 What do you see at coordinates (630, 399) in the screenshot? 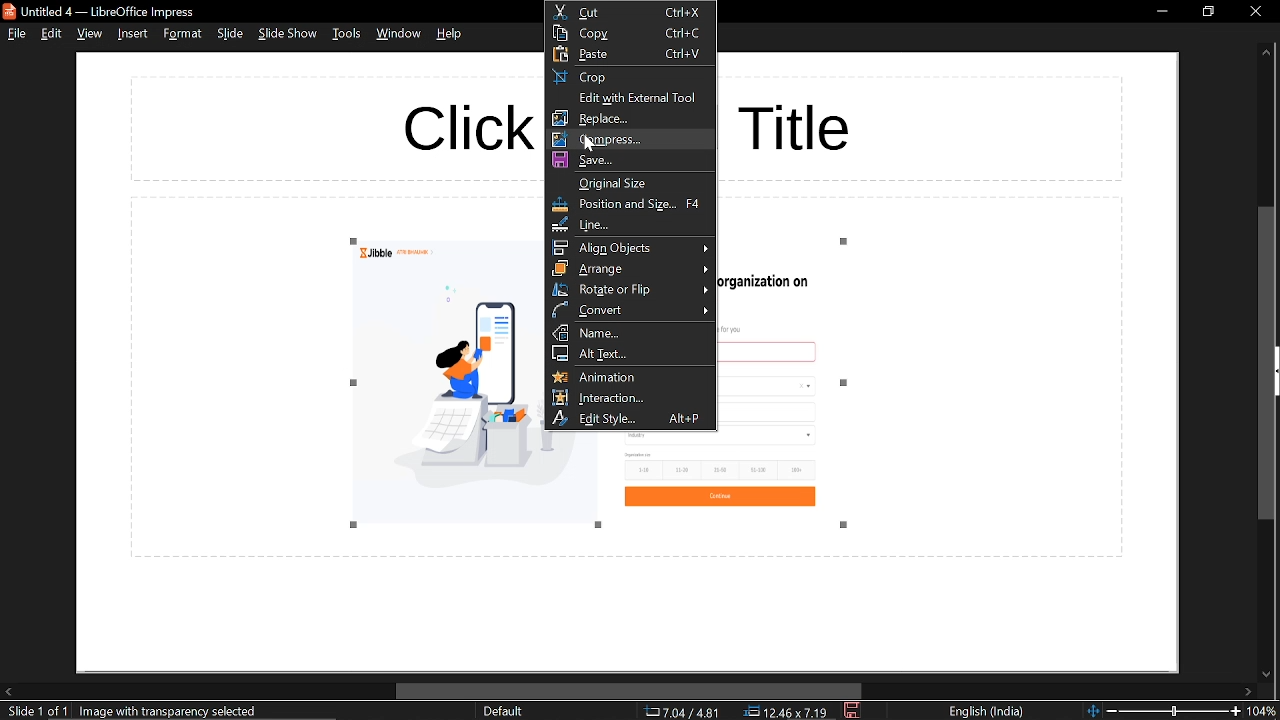
I see `interaction` at bounding box center [630, 399].